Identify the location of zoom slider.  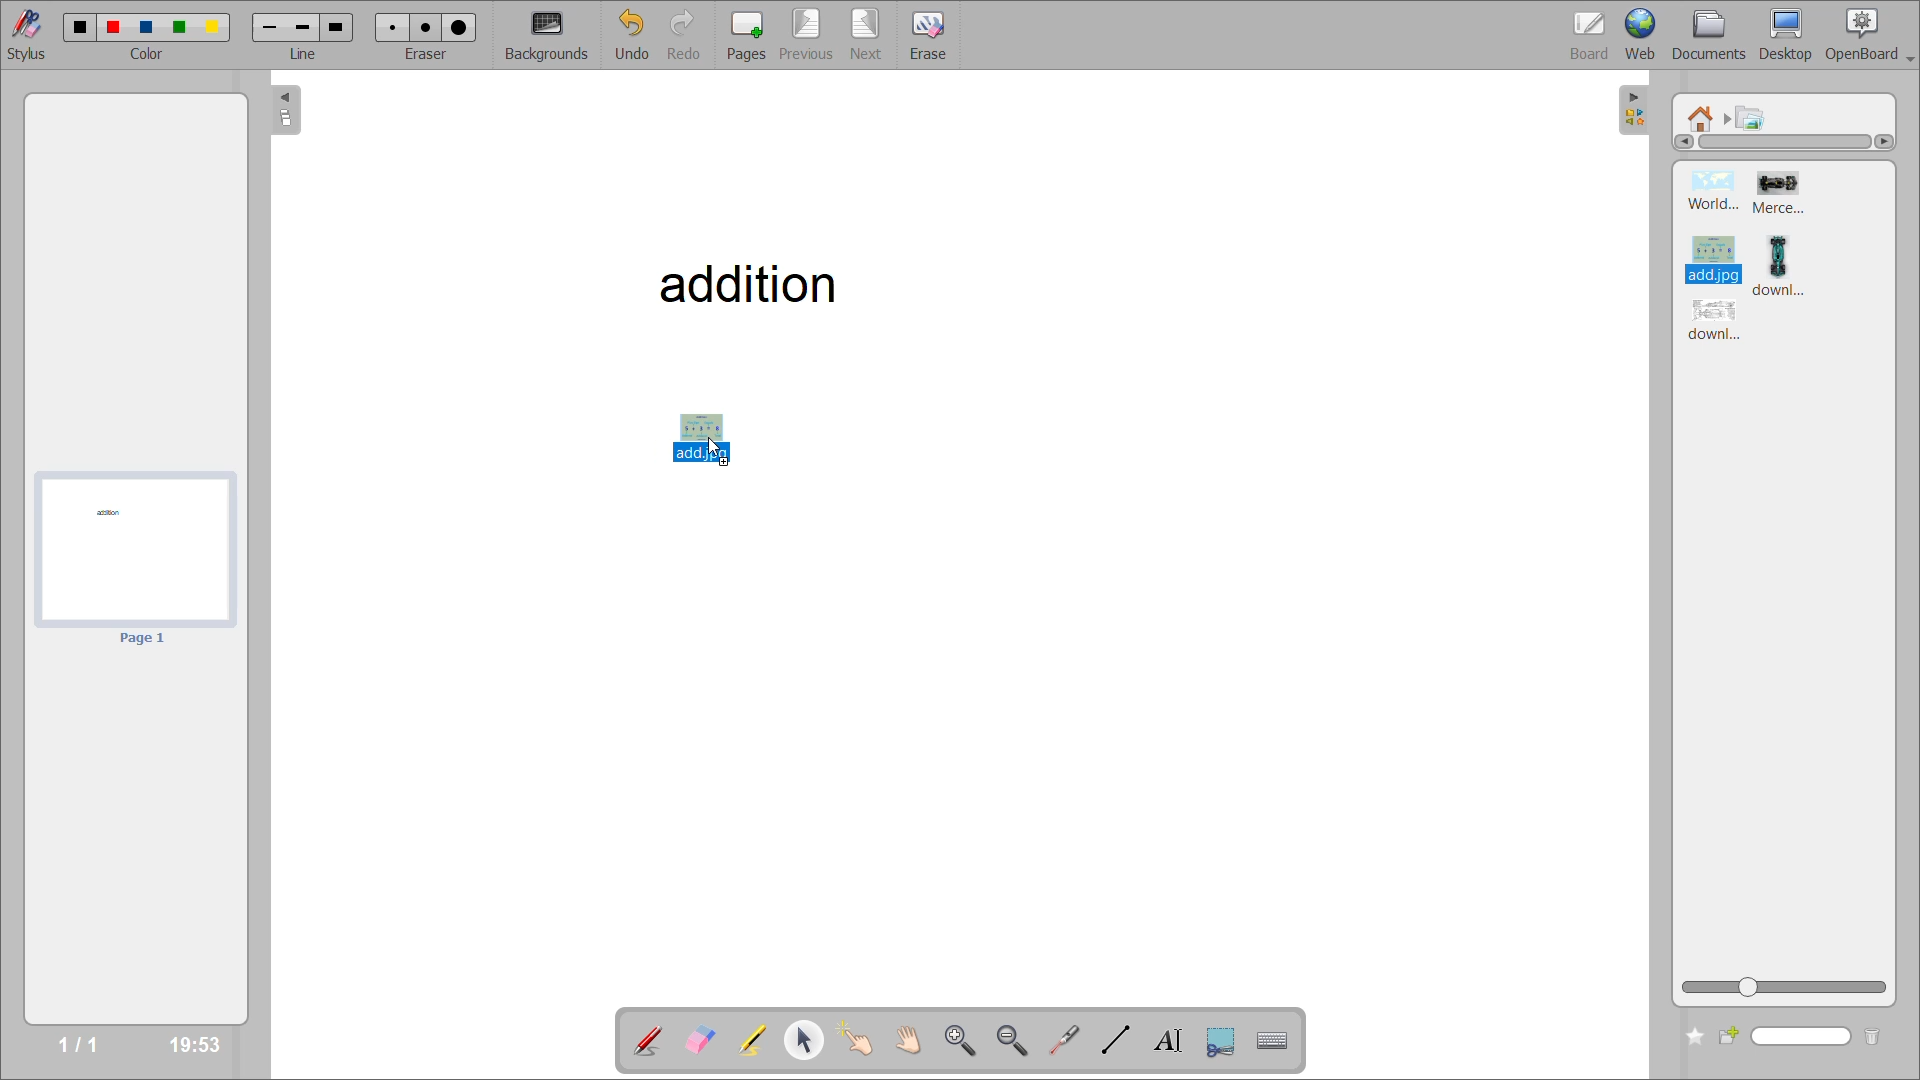
(1785, 988).